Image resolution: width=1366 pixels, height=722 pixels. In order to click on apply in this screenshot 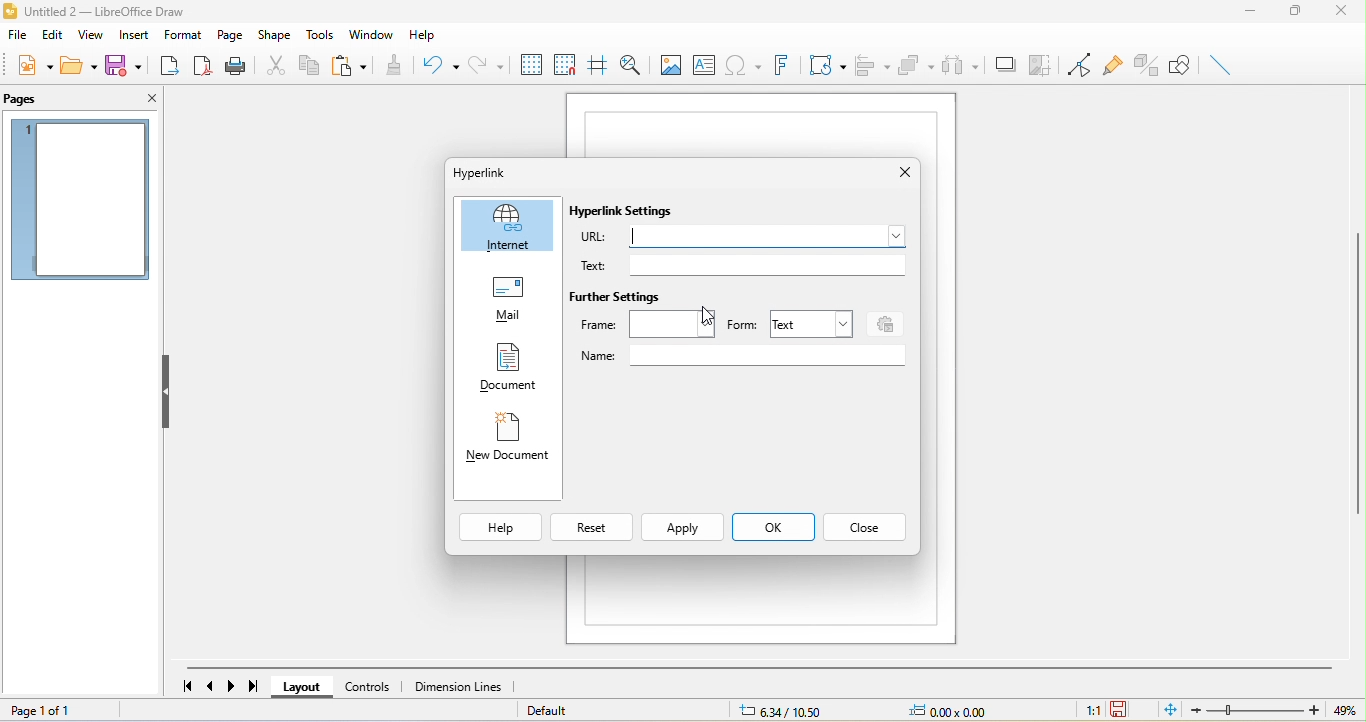, I will do `click(683, 526)`.